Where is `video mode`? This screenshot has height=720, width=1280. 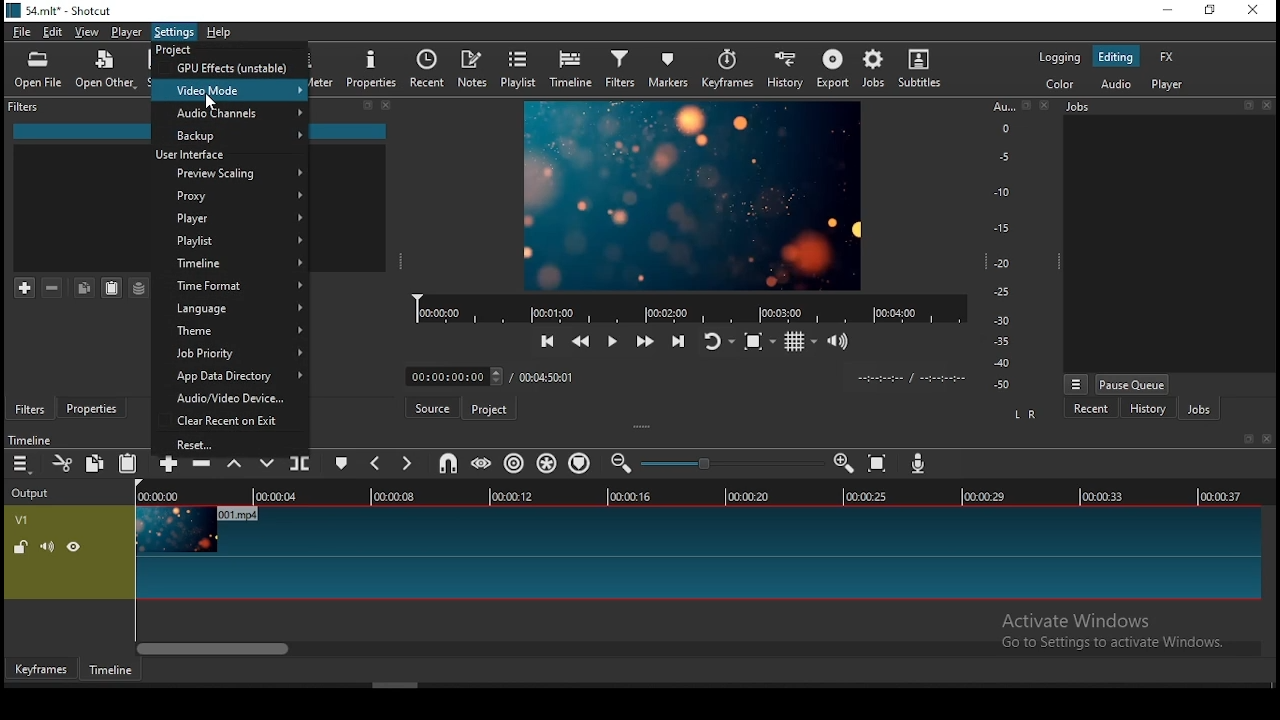
video mode is located at coordinates (231, 89).